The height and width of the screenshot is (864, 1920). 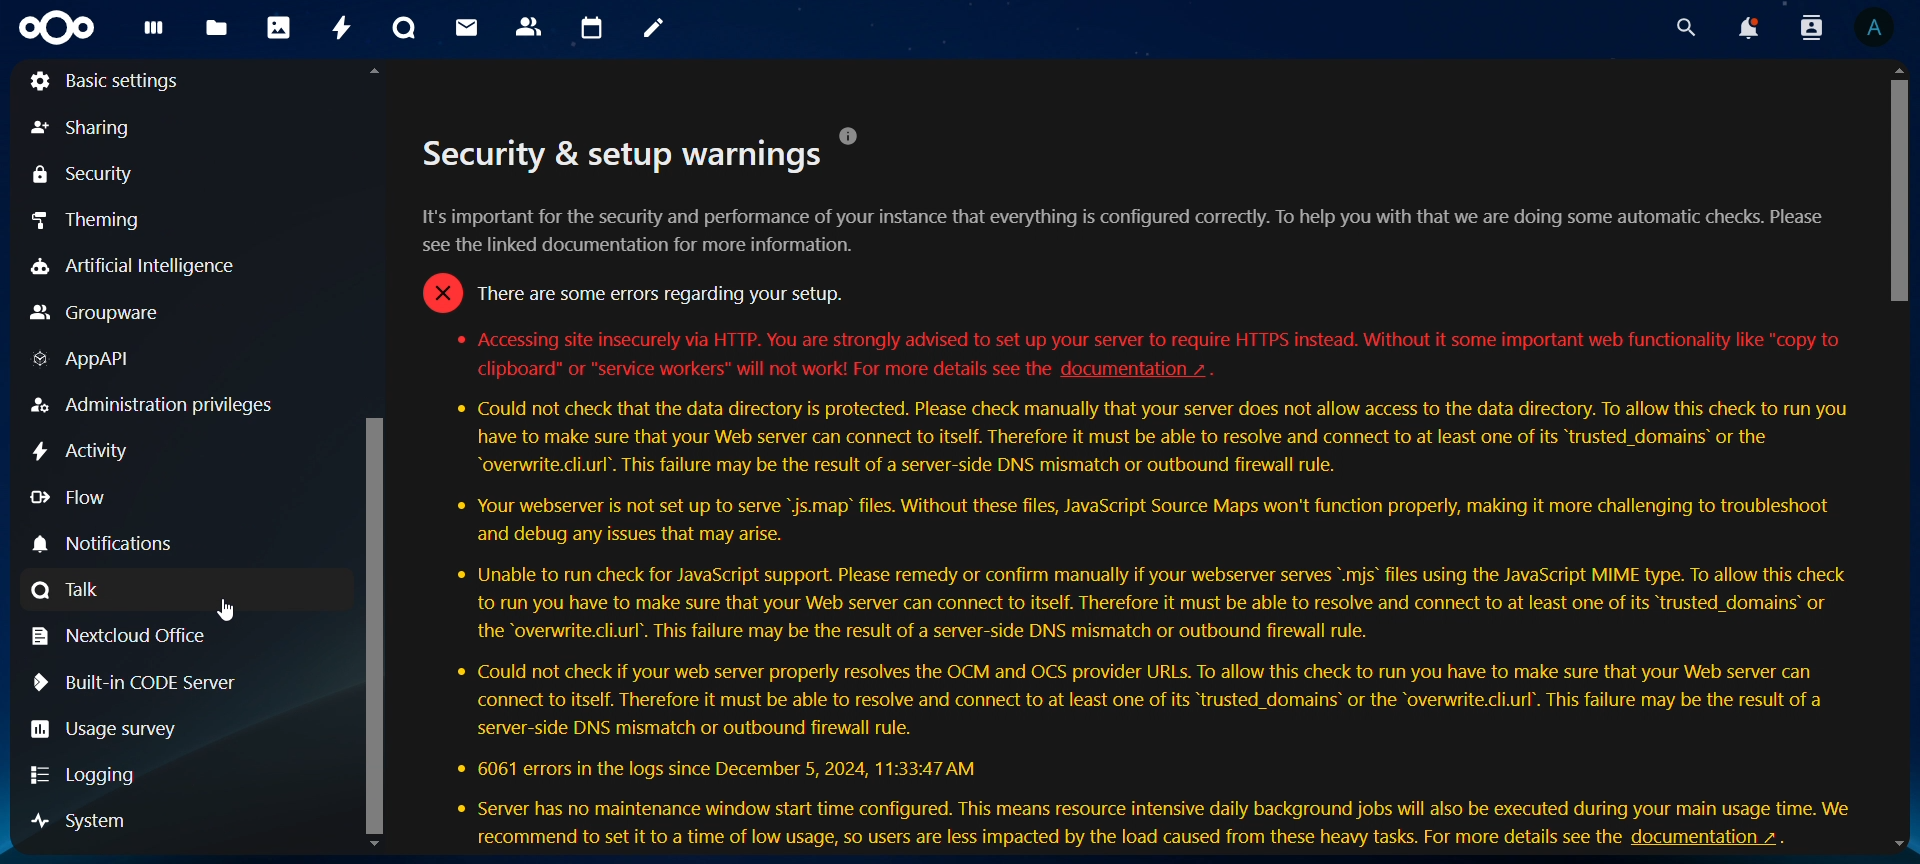 I want to click on contact, so click(x=533, y=28).